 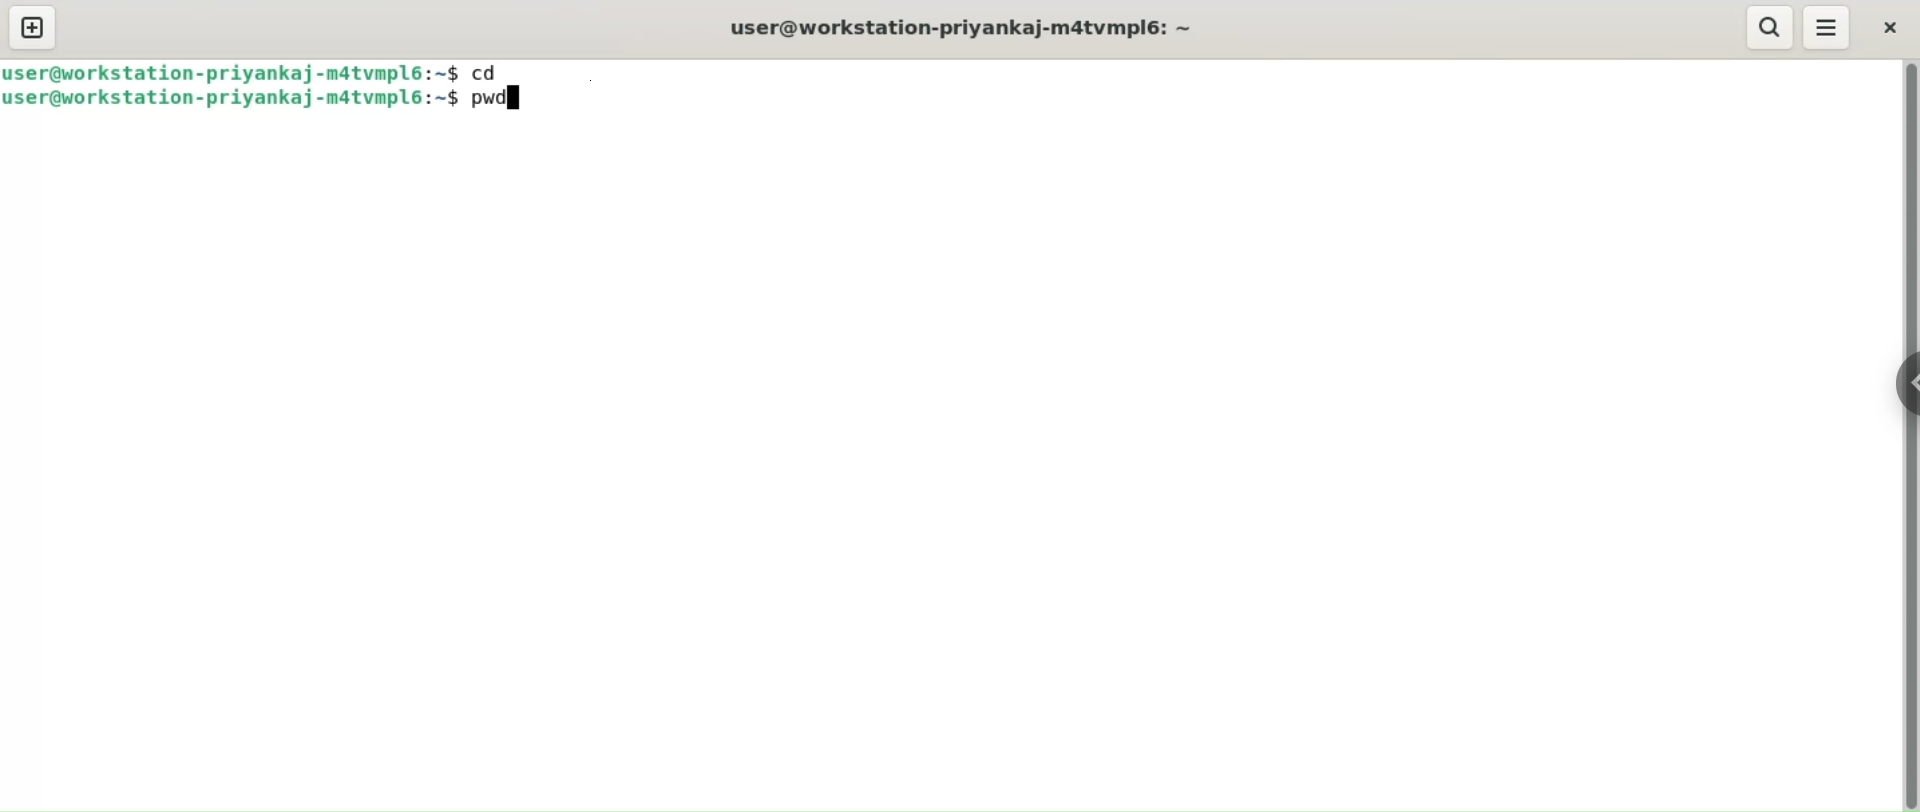 I want to click on pwd, so click(x=502, y=102).